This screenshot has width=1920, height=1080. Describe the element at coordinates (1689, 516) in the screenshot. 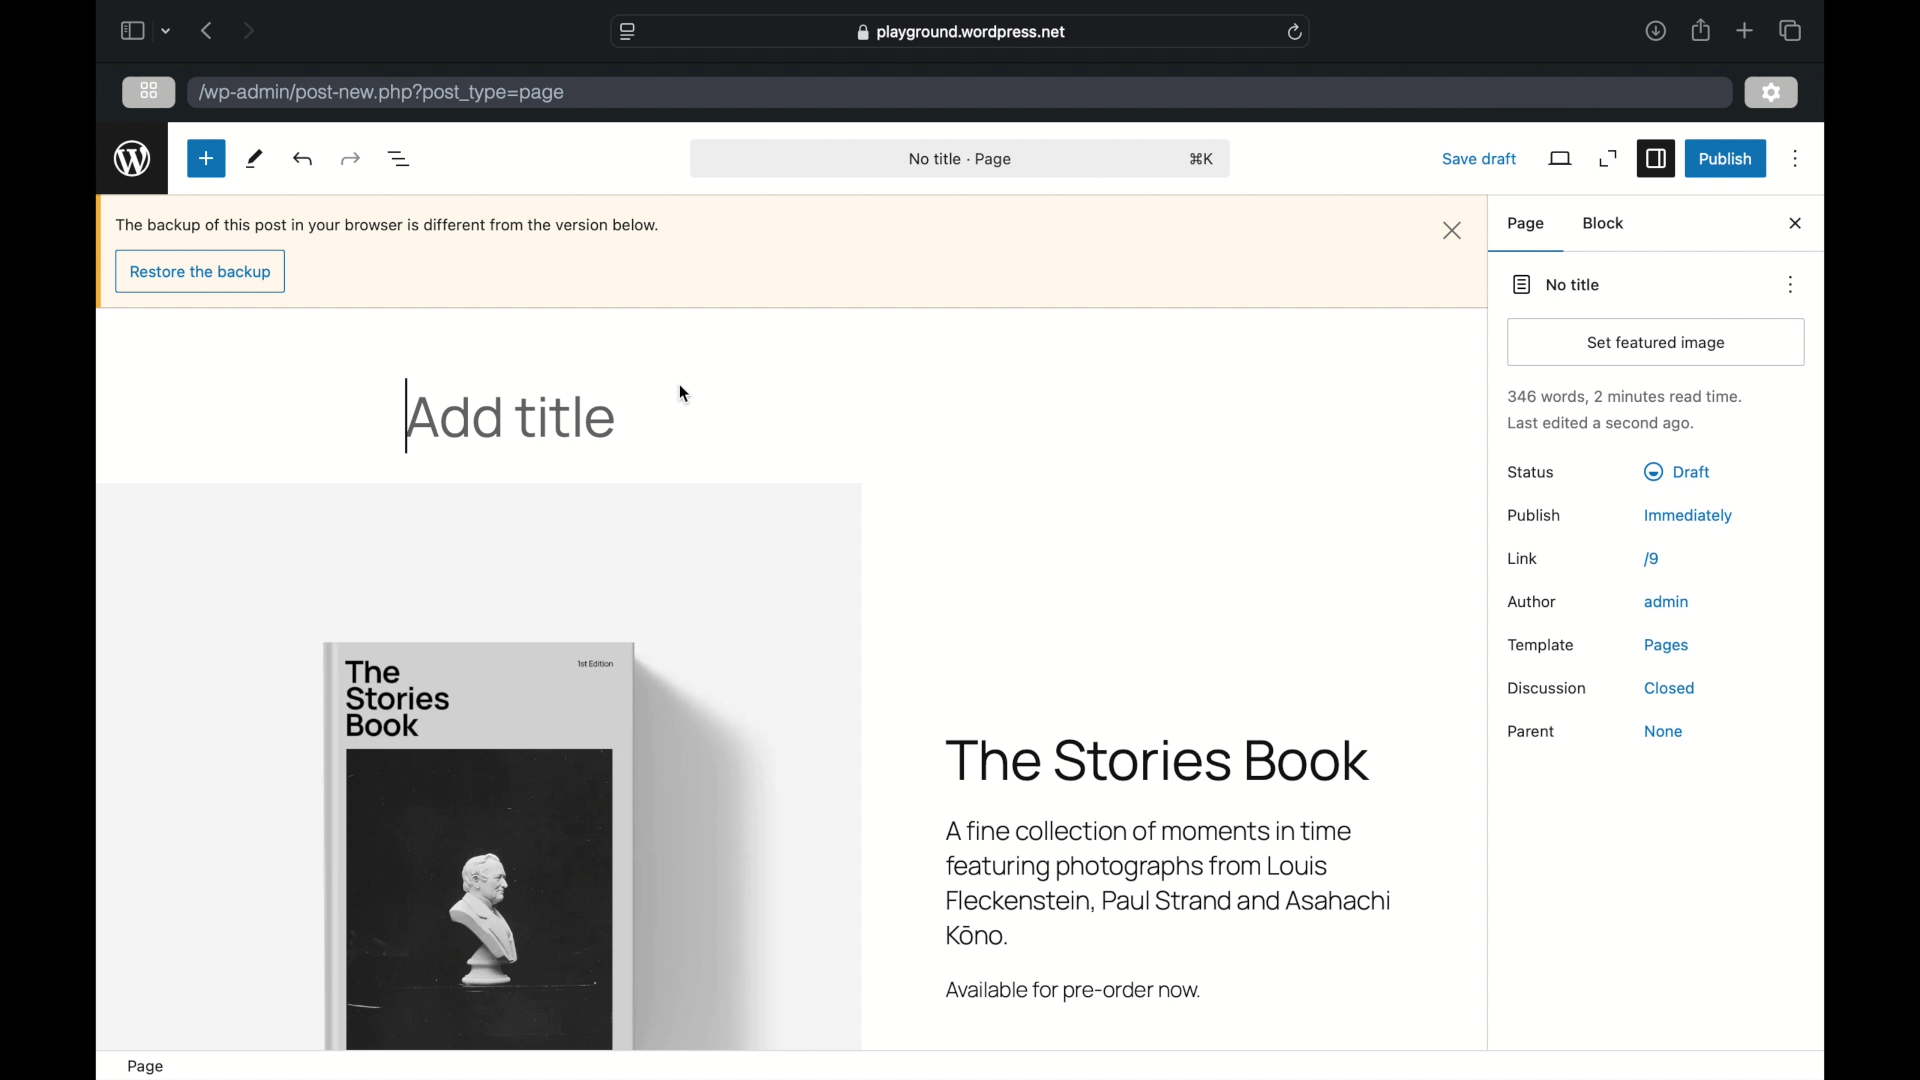

I see `immediately` at that location.